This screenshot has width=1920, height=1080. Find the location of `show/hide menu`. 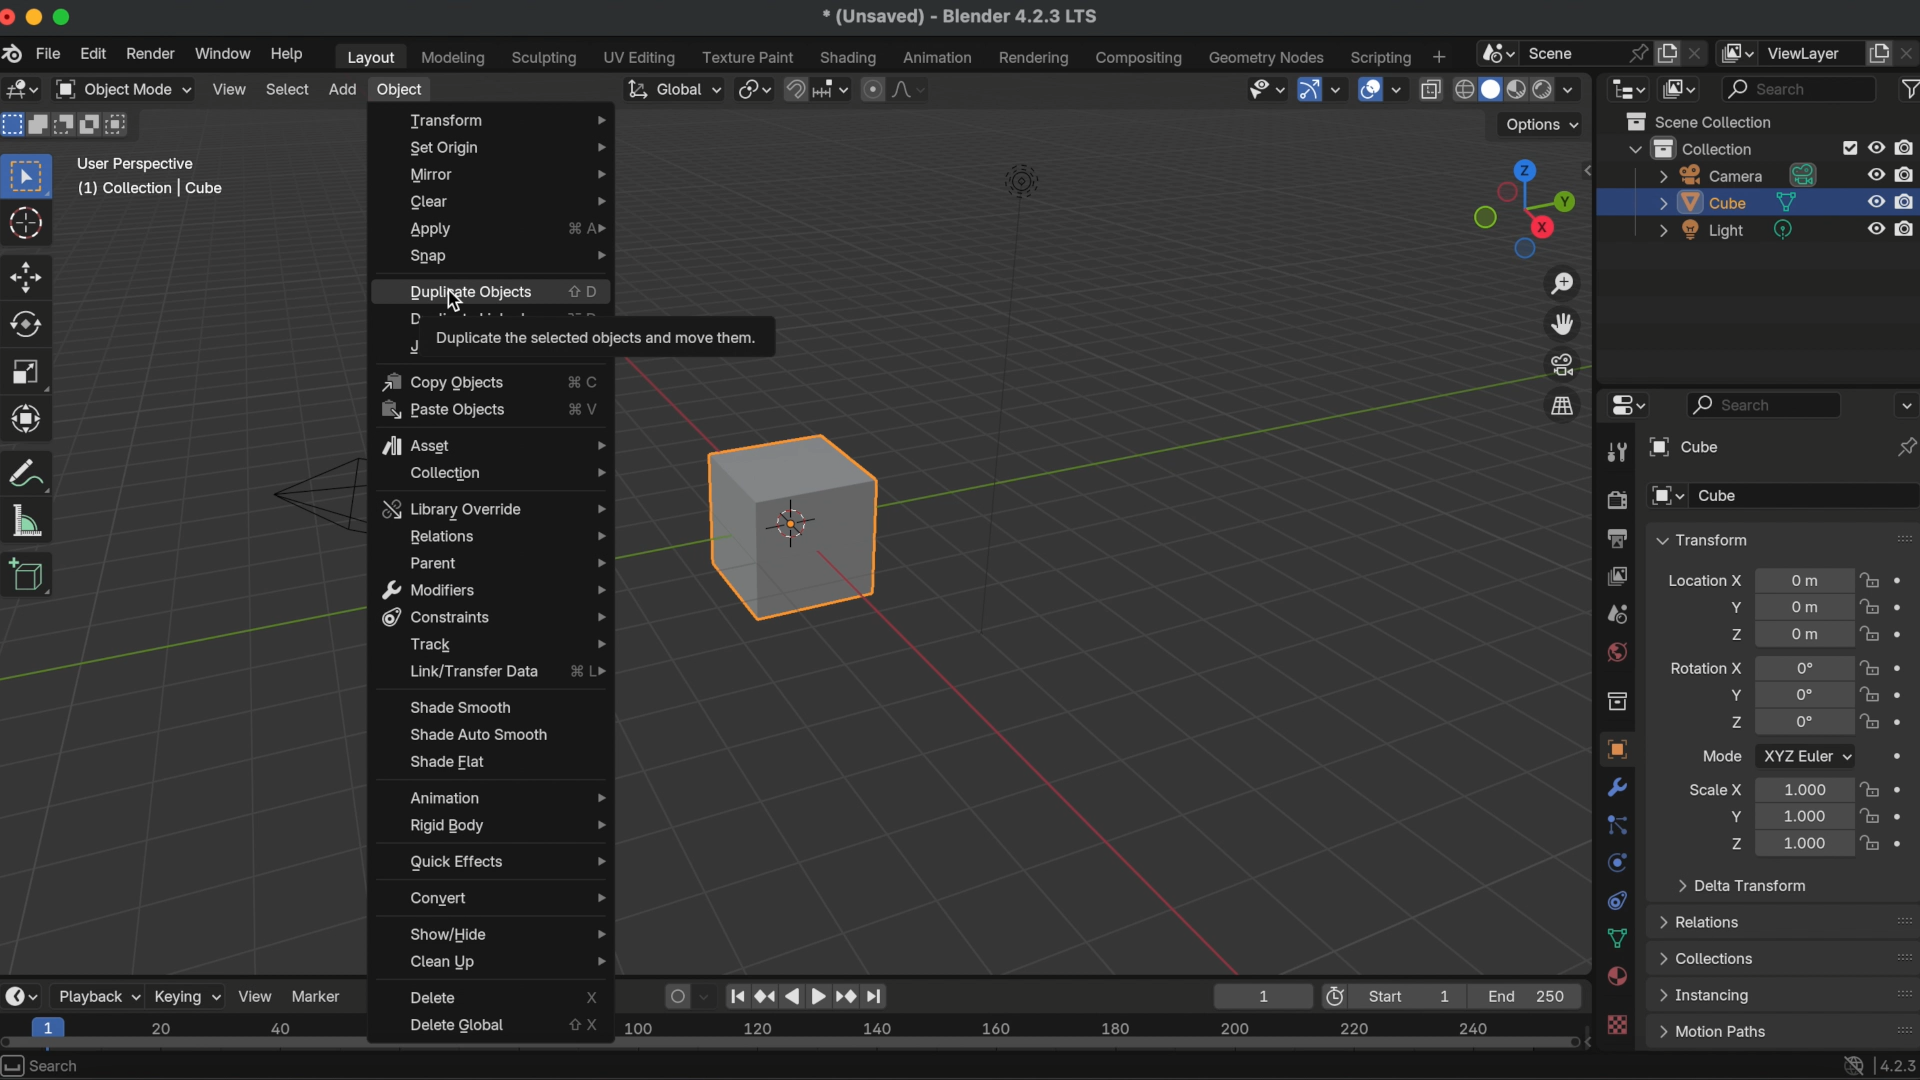

show/hide menu is located at coordinates (512, 932).